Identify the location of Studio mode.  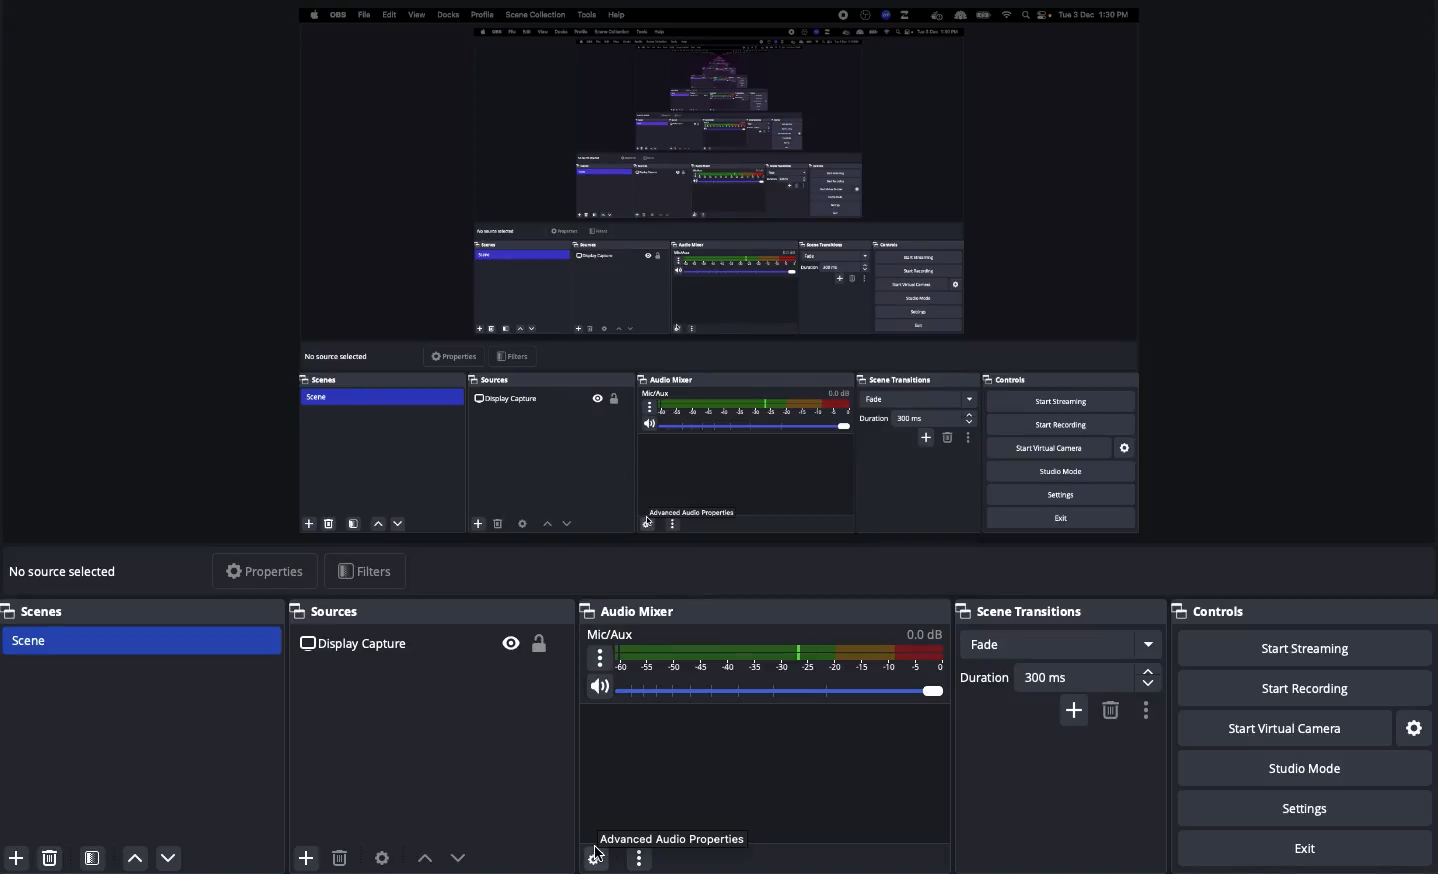
(1307, 769).